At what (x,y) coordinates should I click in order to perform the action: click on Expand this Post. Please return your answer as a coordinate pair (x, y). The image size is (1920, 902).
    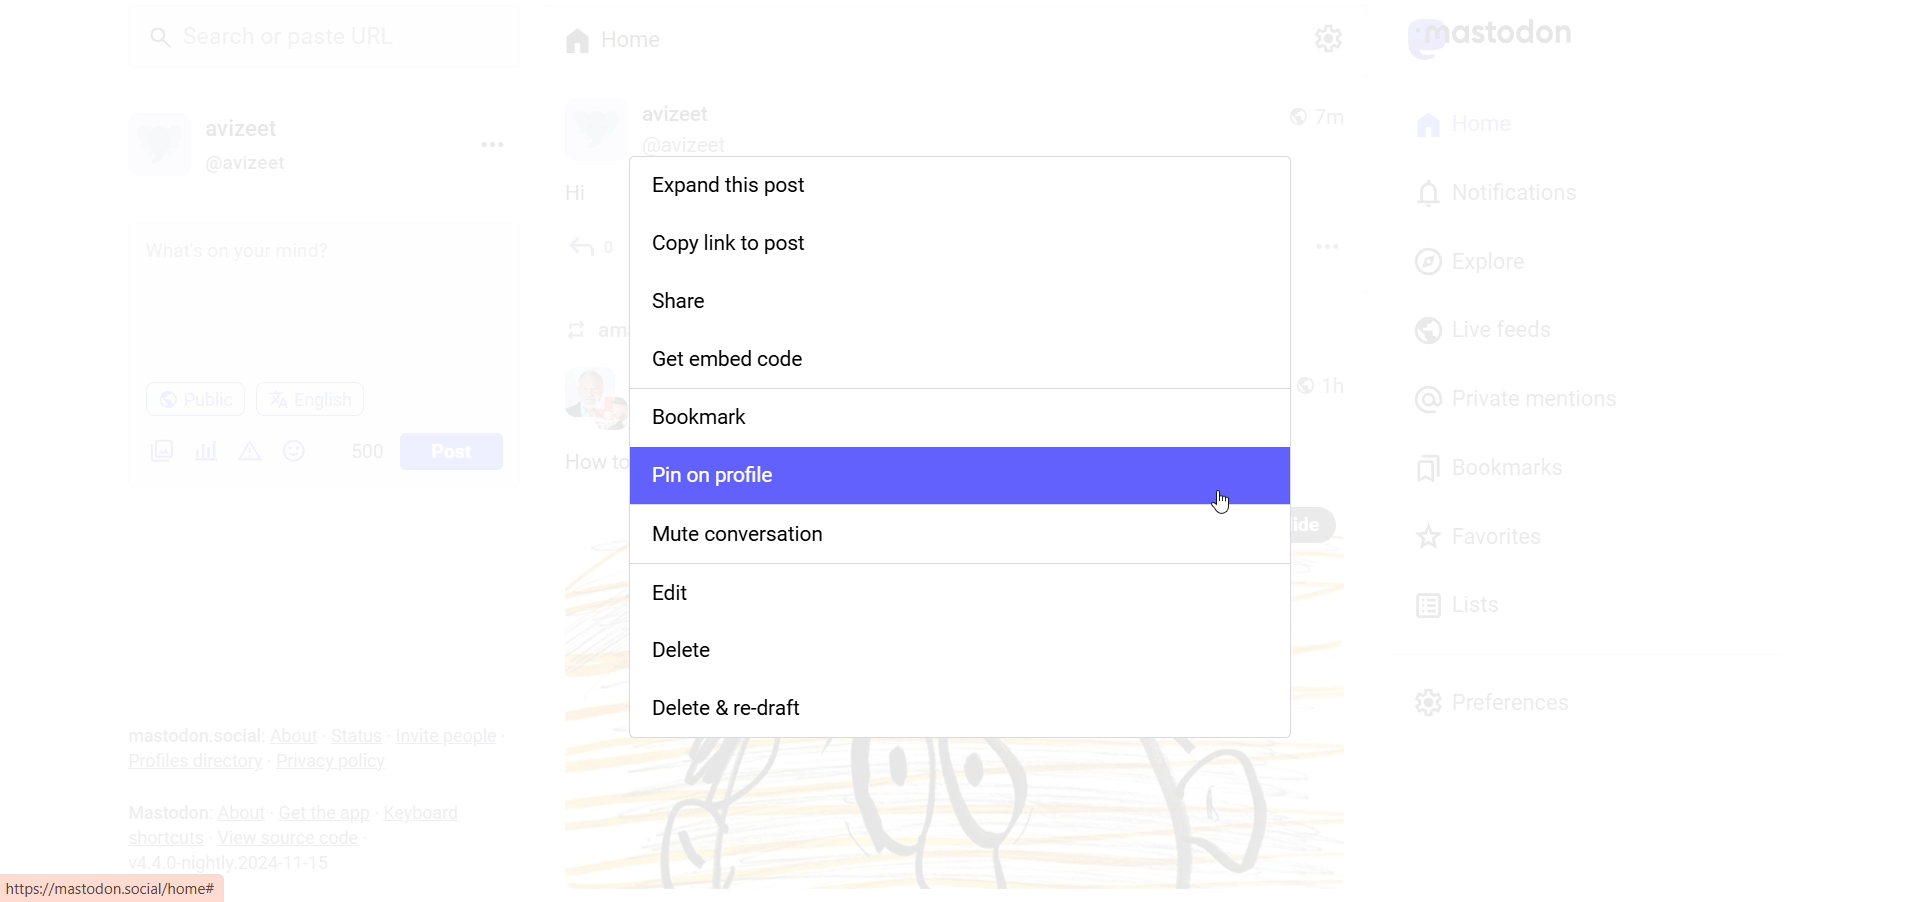
    Looking at the image, I should click on (957, 189).